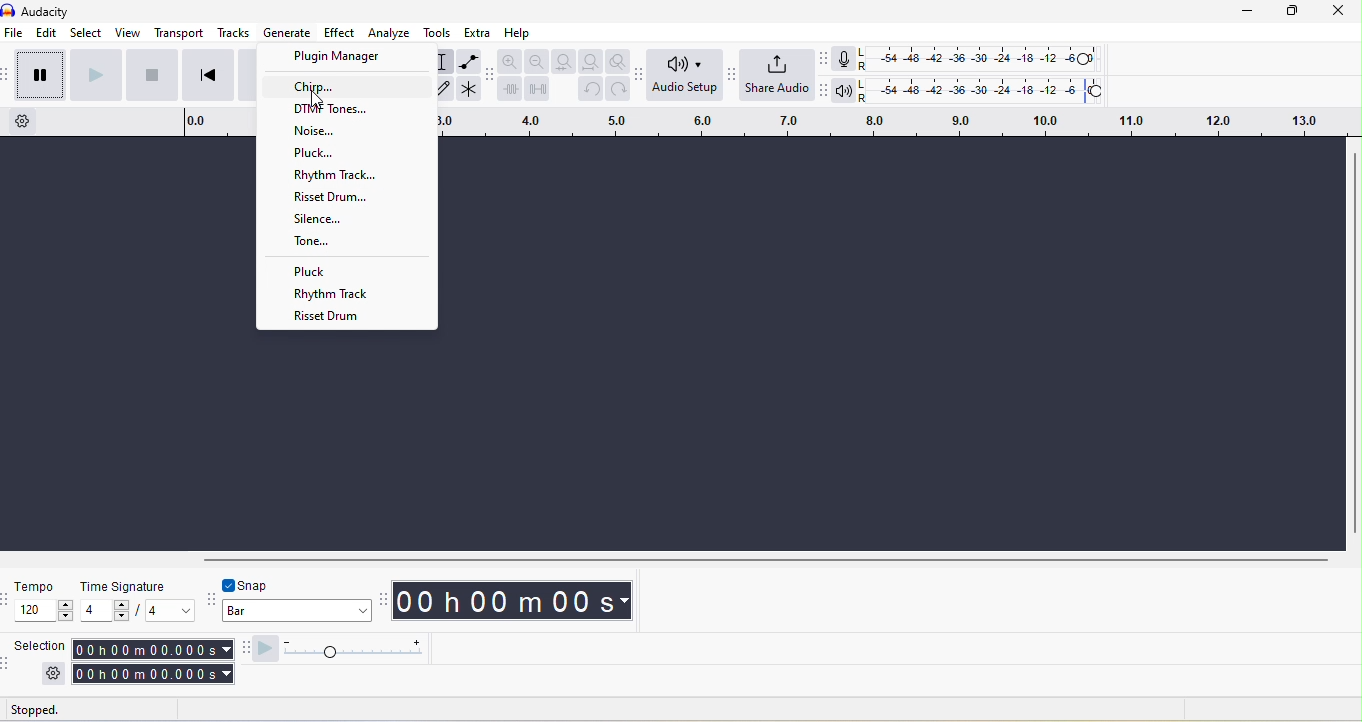 The width and height of the screenshot is (1362, 722). What do you see at coordinates (536, 61) in the screenshot?
I see `zoom out` at bounding box center [536, 61].